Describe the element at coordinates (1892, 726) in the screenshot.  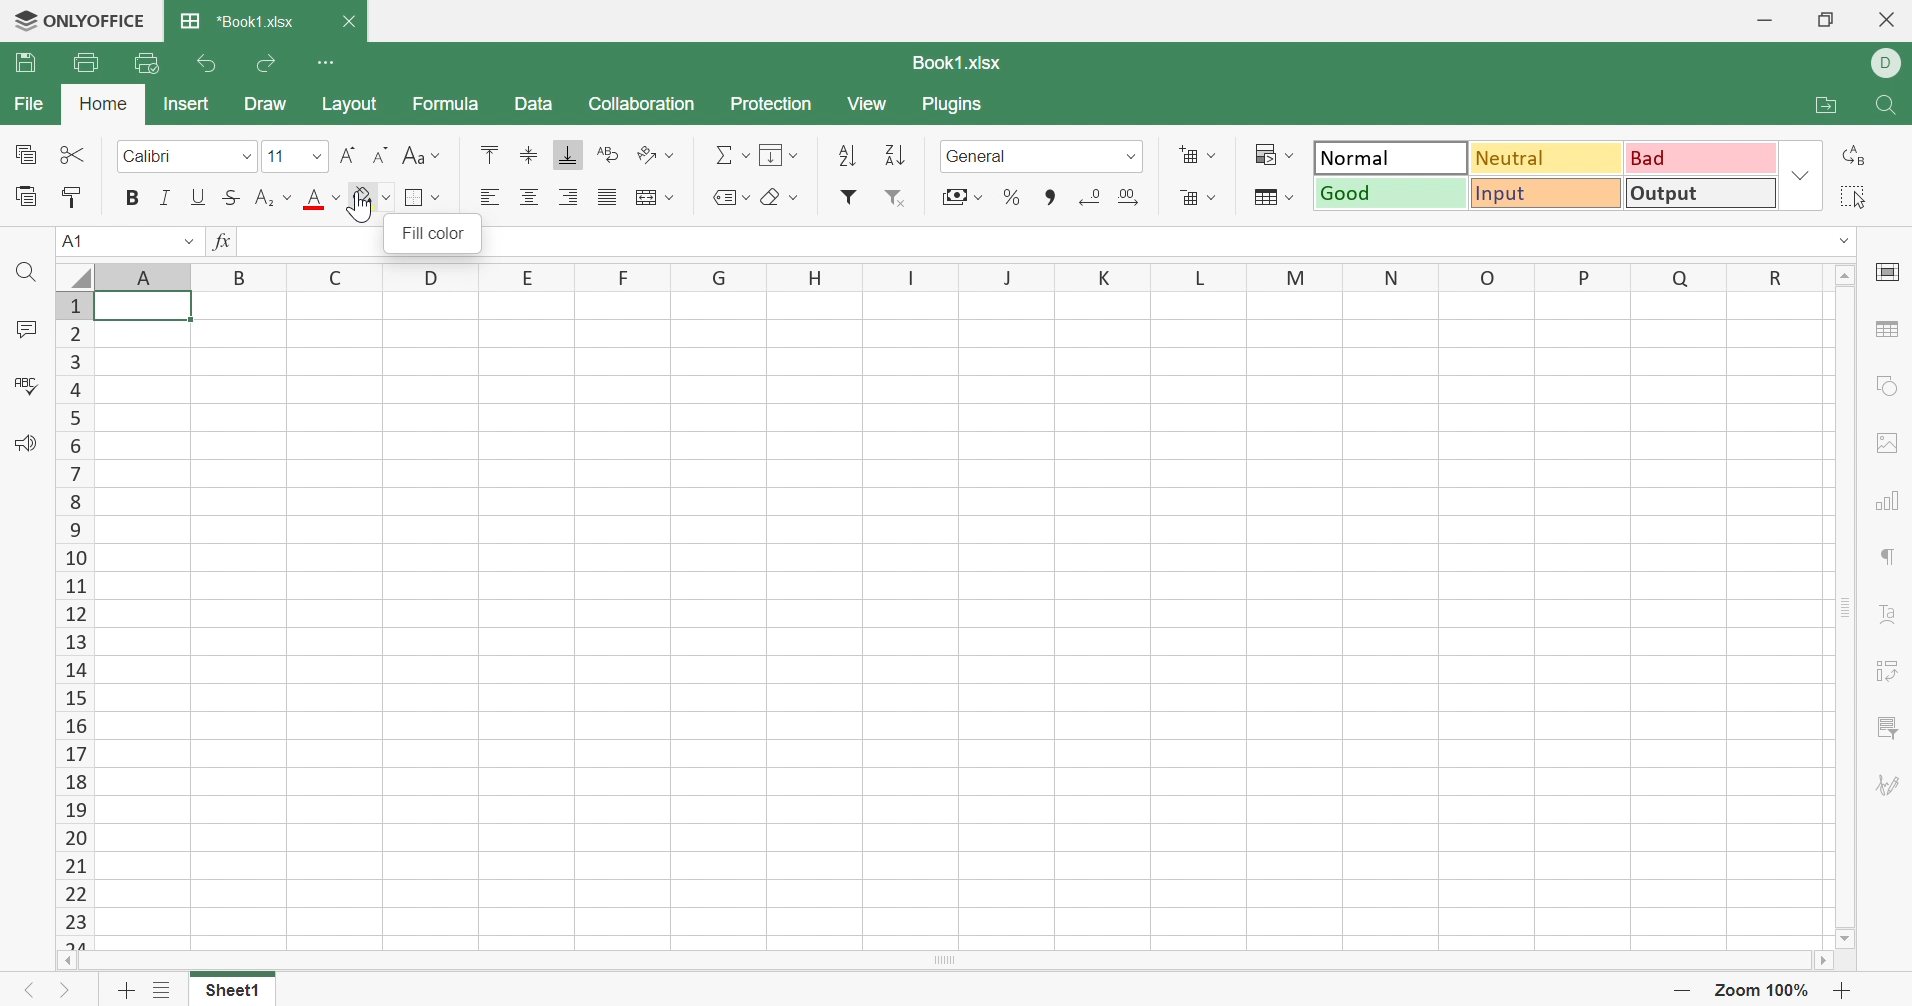
I see `Slicer settings` at that location.